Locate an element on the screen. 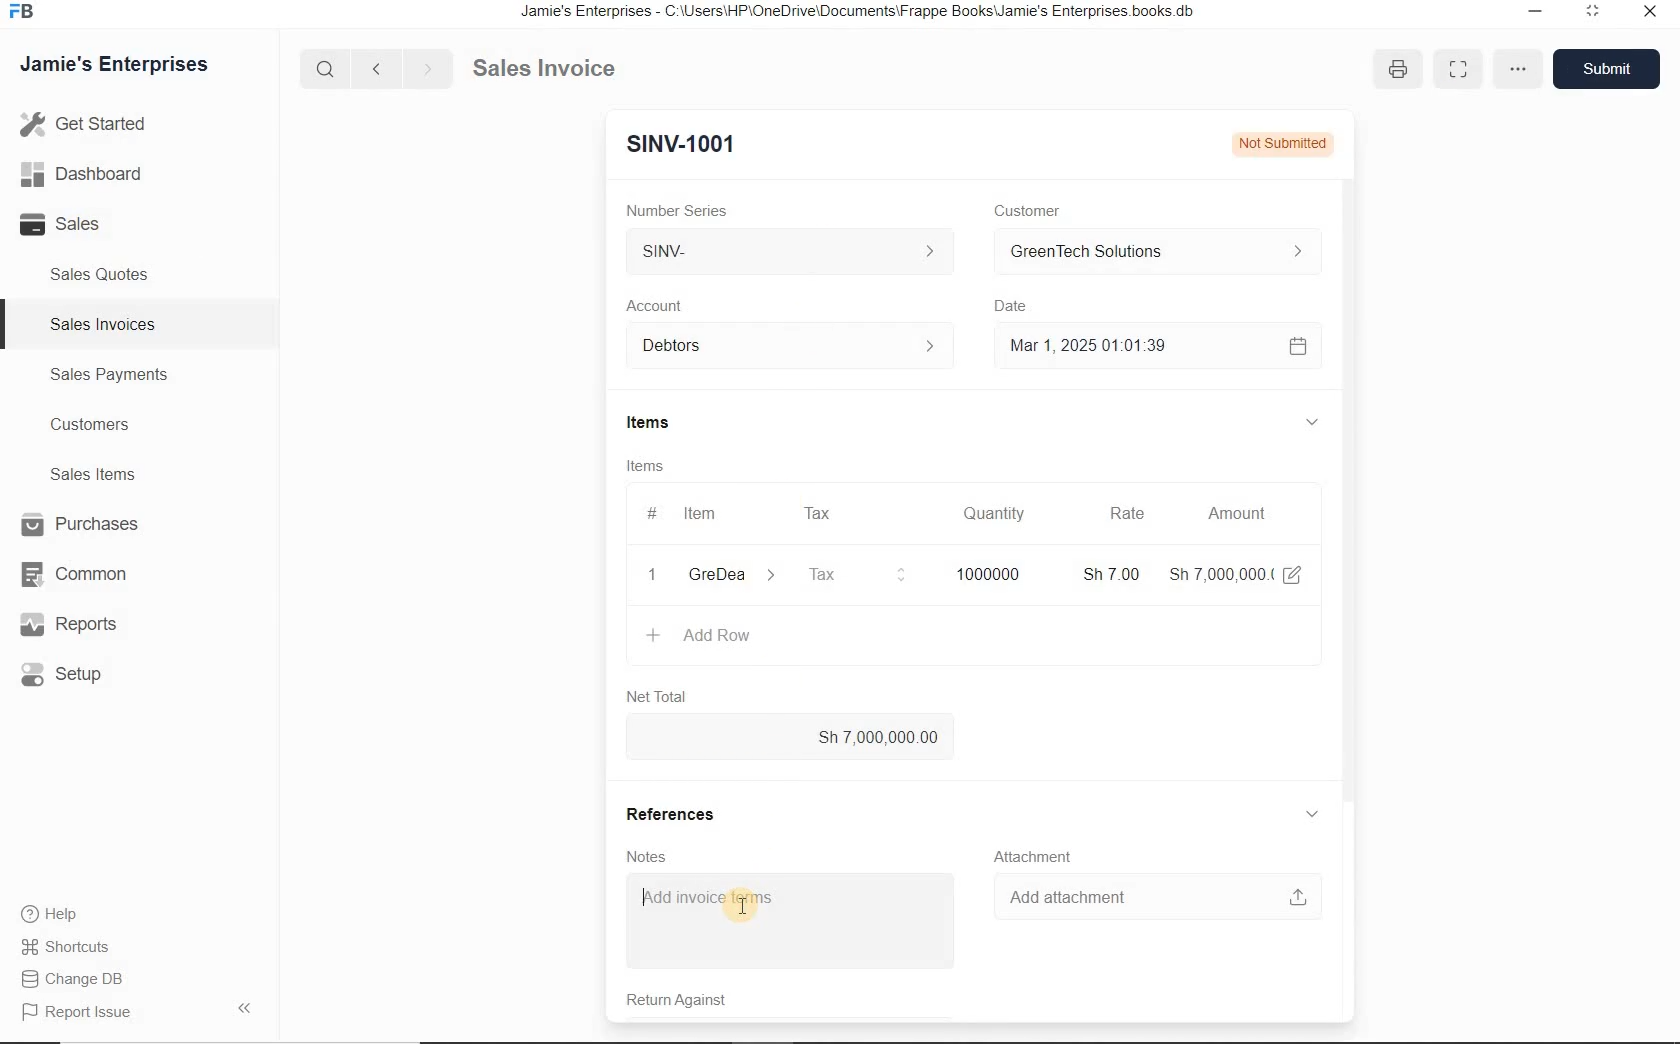 The width and height of the screenshot is (1680, 1044). Jamie's Enterprises - C:\Users\HP\OneDrive\Documents\Frappe Books\Jamie's Enterprises books.db is located at coordinates (863, 13).